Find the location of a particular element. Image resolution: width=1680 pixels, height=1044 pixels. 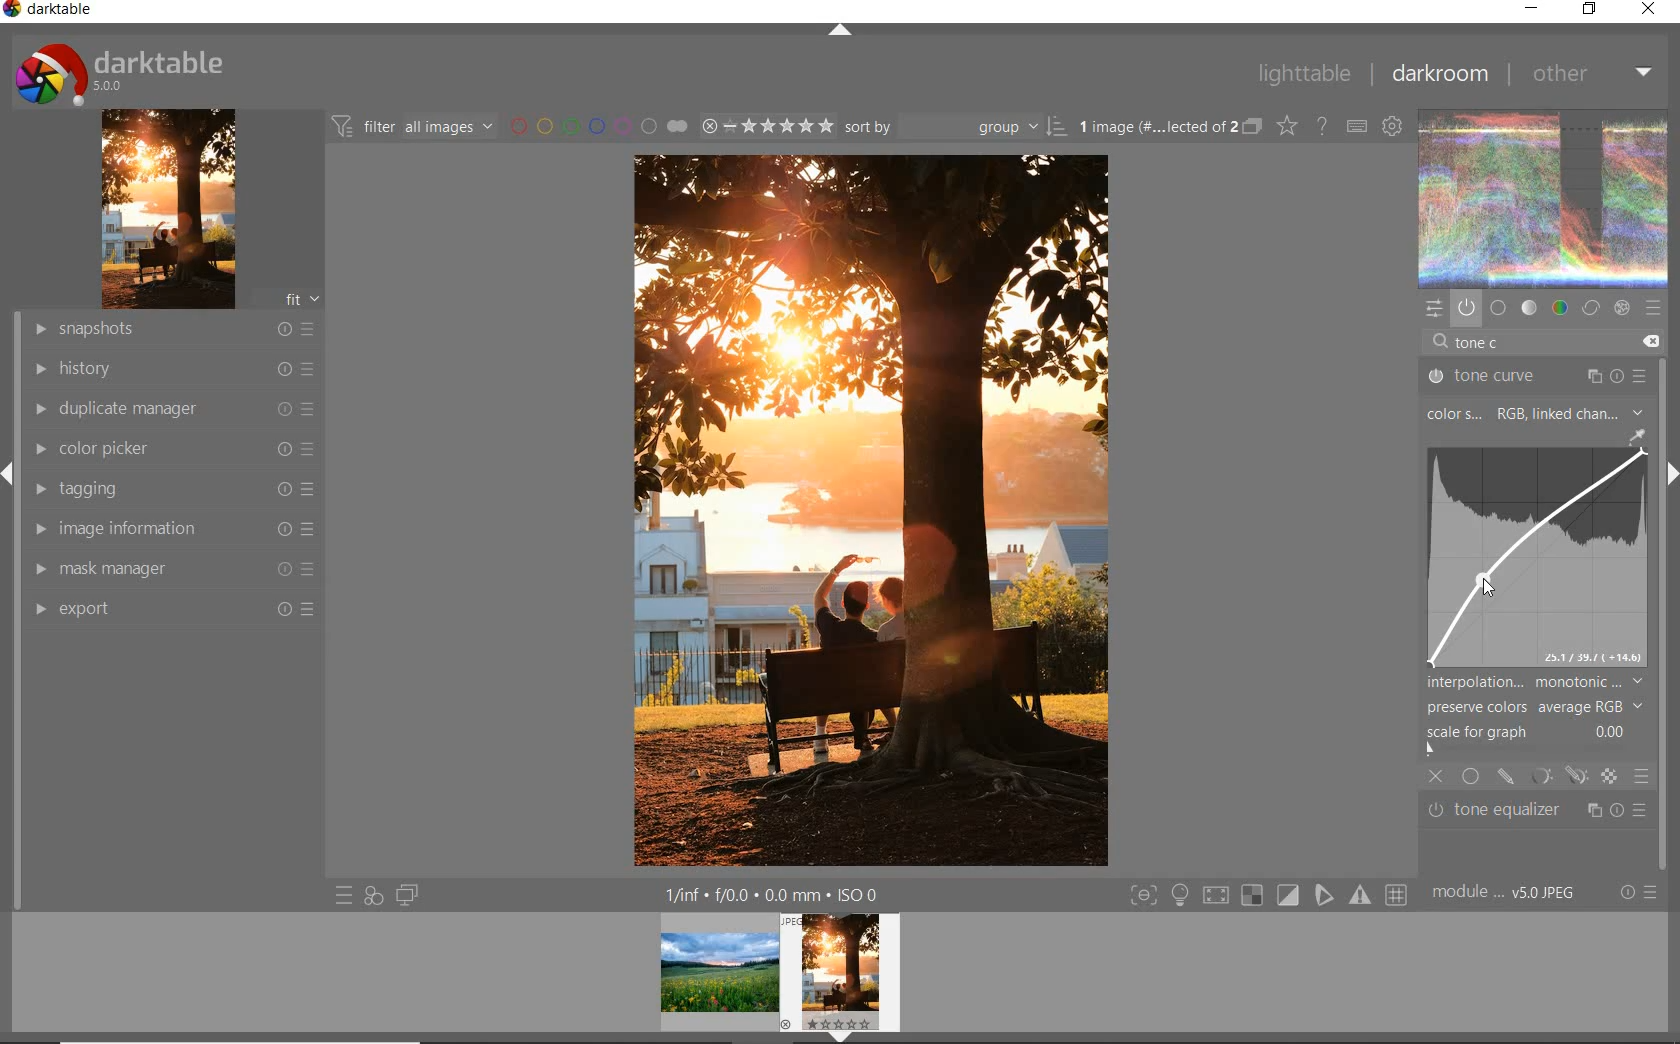

tone c is located at coordinates (1485, 342).